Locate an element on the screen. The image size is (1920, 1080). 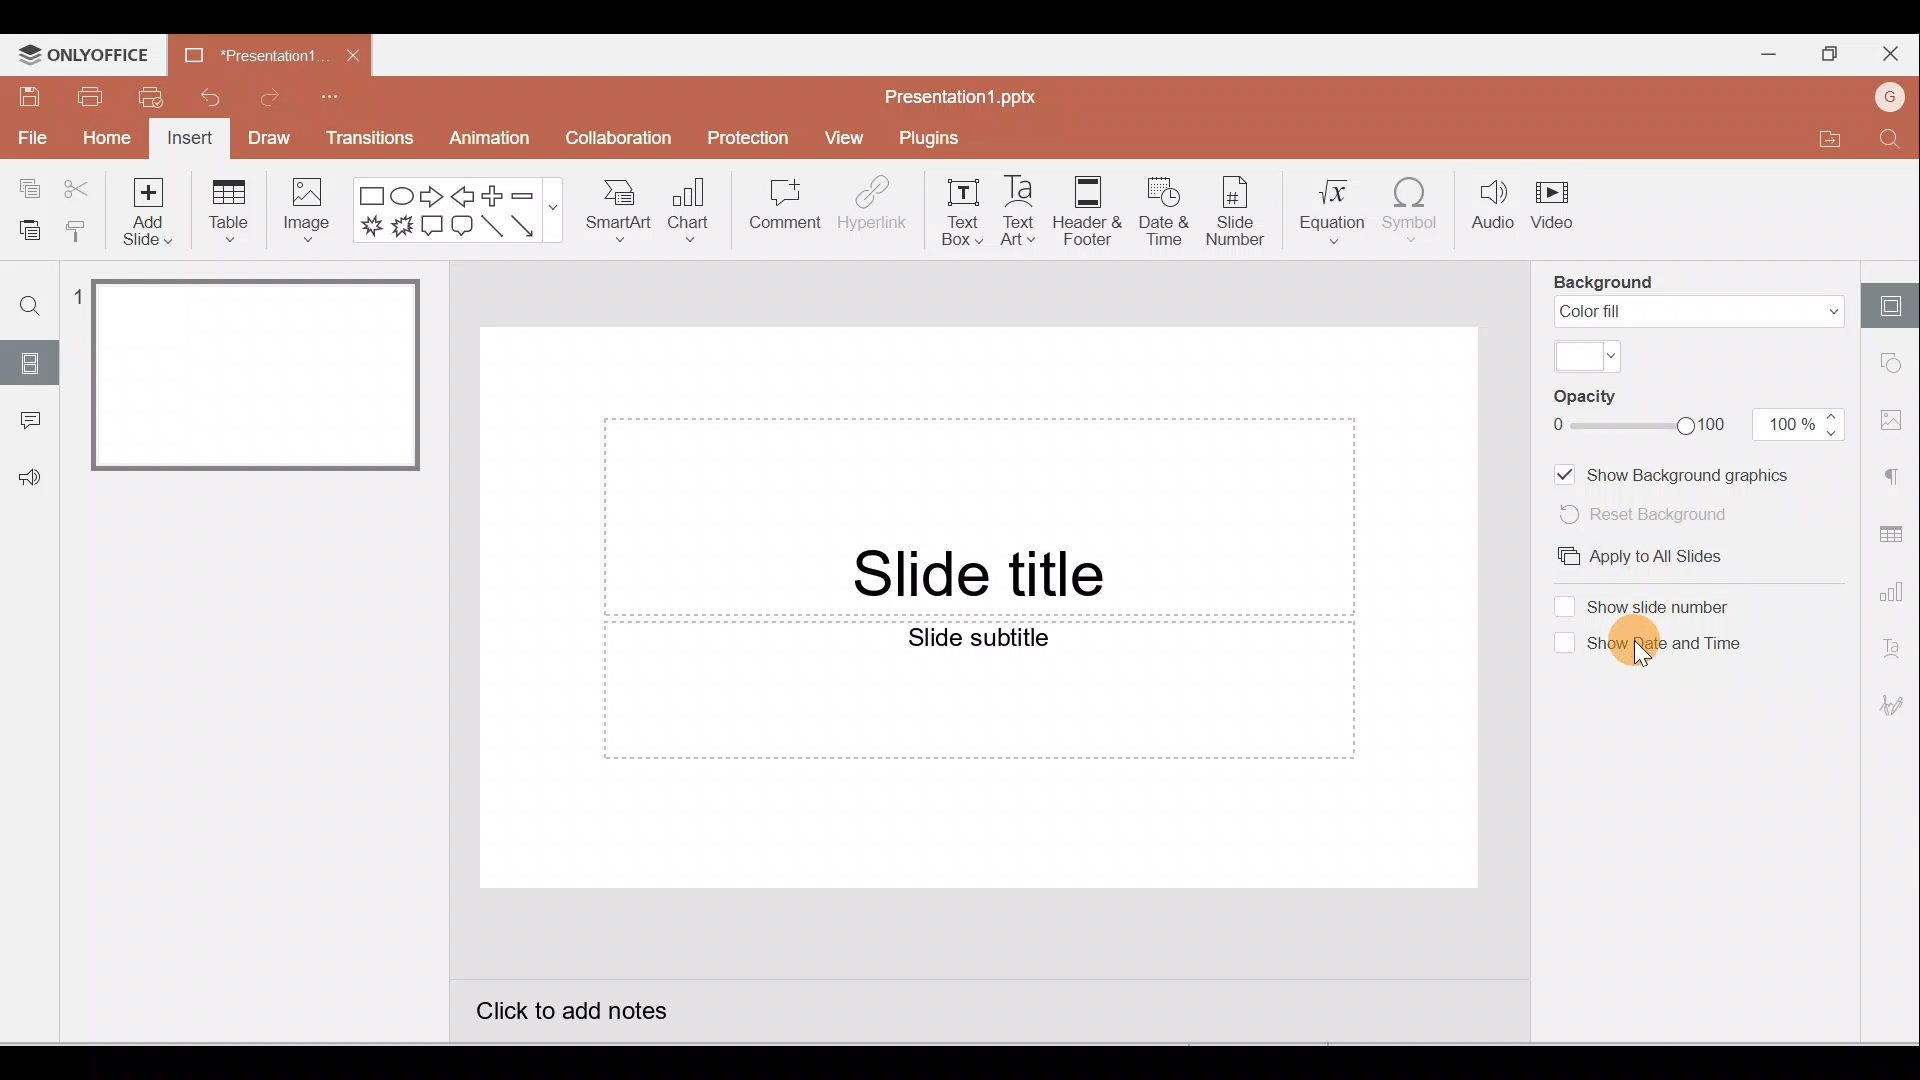
Rectangular callout is located at coordinates (432, 229).